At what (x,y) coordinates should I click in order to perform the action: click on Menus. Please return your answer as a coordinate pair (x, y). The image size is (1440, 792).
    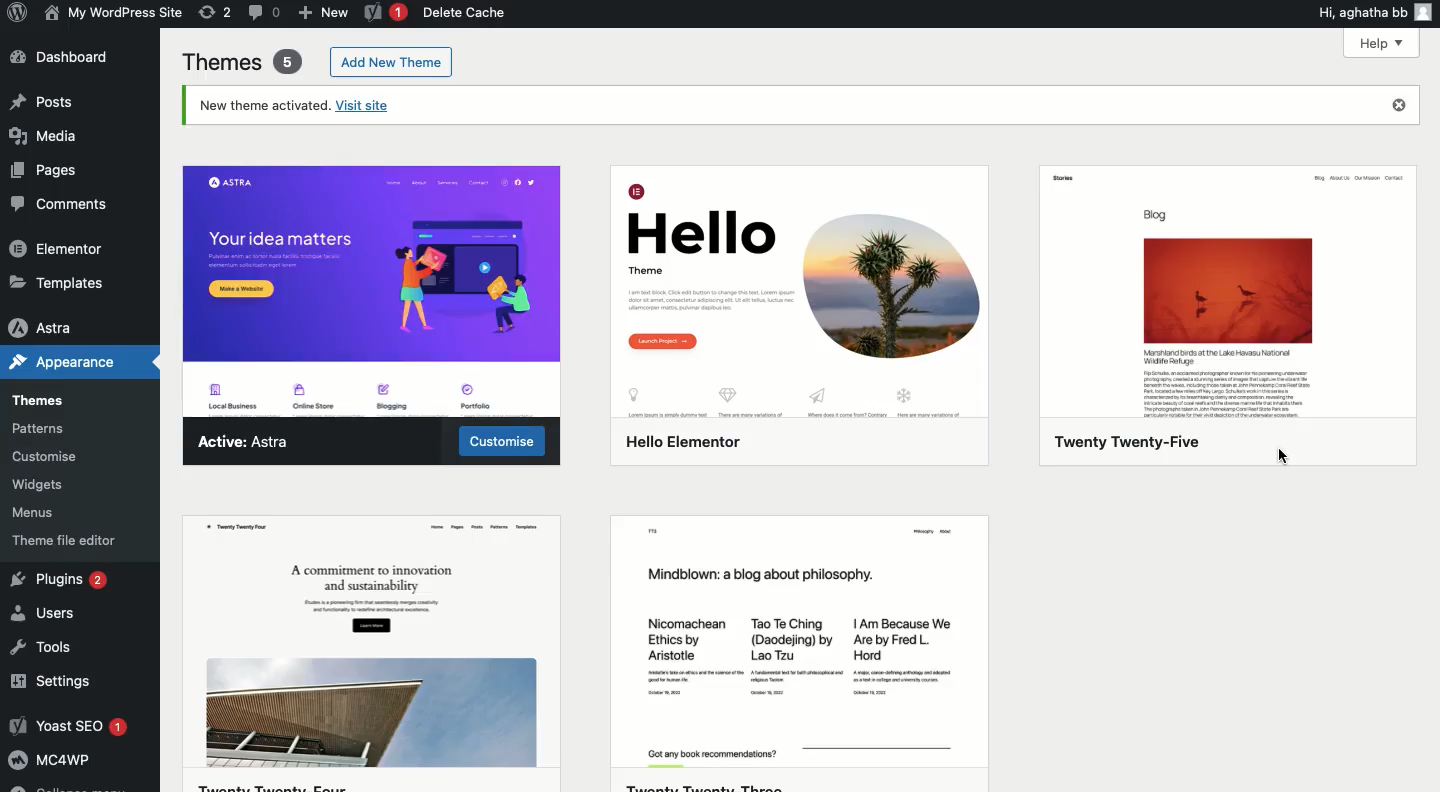
    Looking at the image, I should click on (52, 511).